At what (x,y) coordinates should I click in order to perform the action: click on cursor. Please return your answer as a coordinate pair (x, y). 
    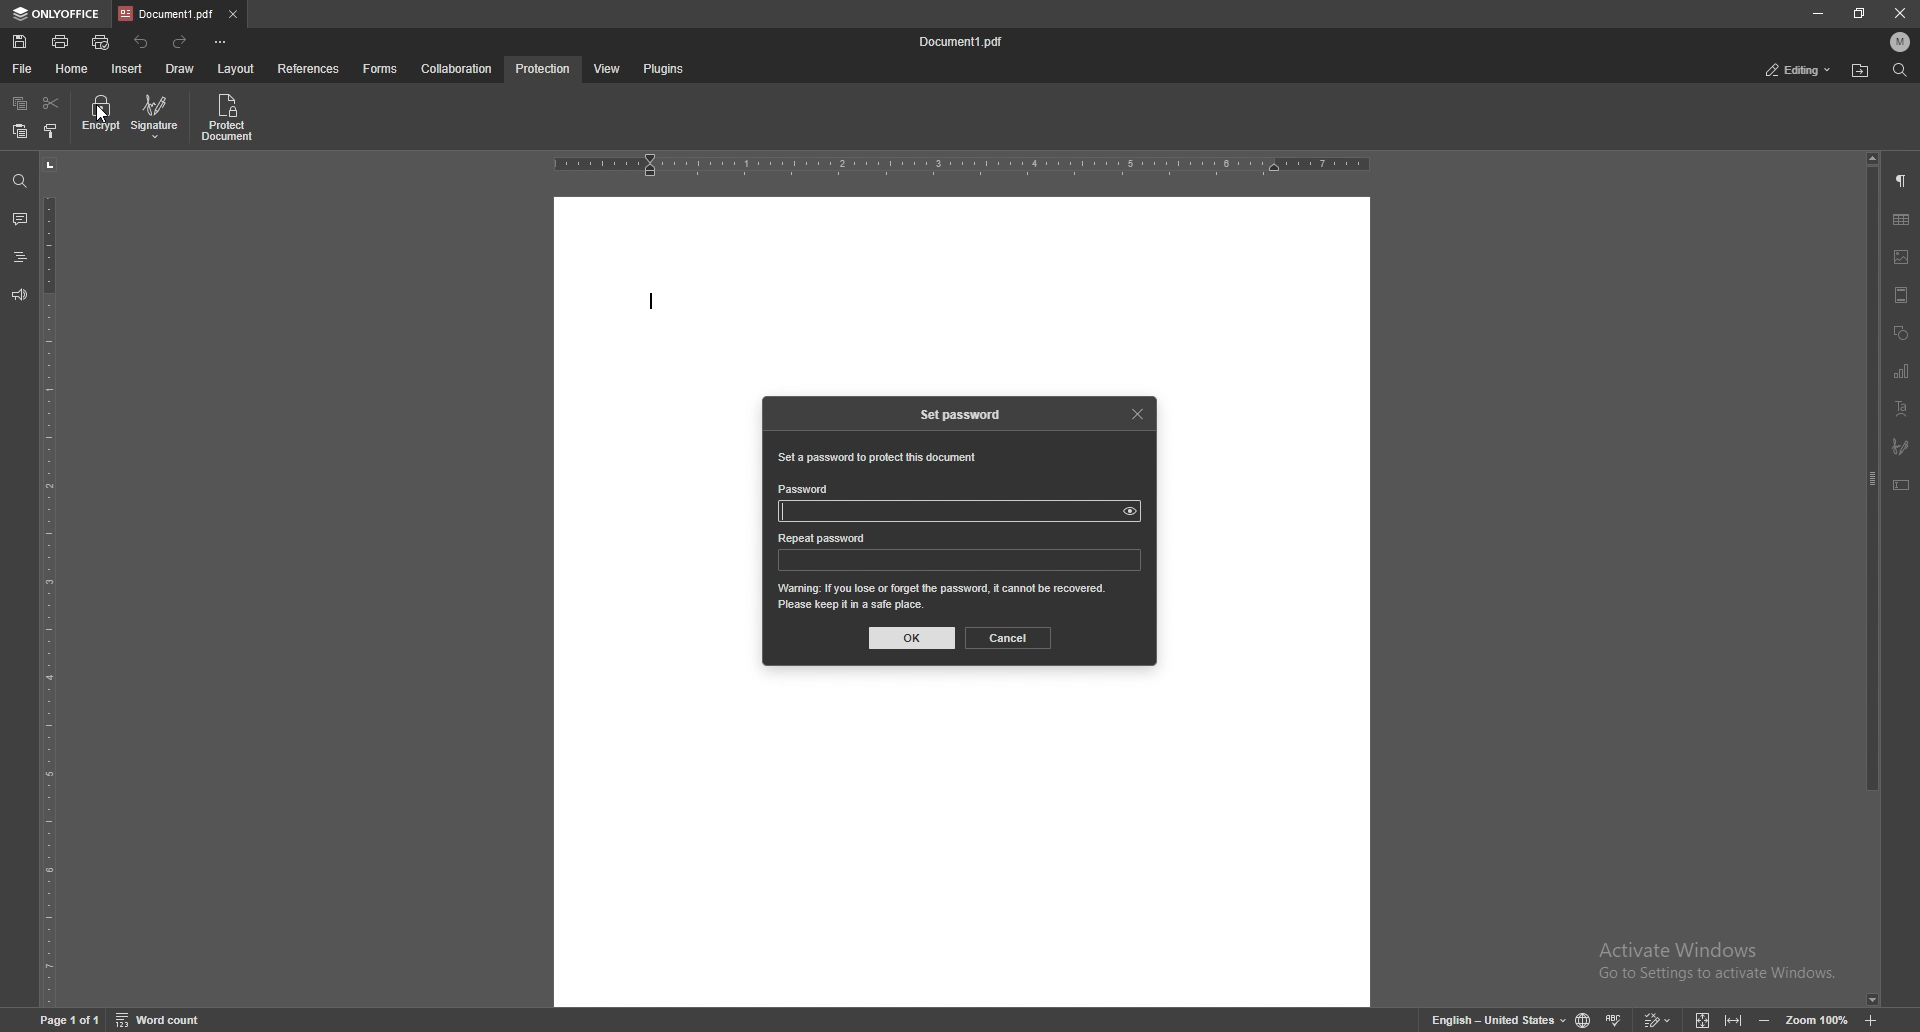
    Looking at the image, I should click on (106, 120).